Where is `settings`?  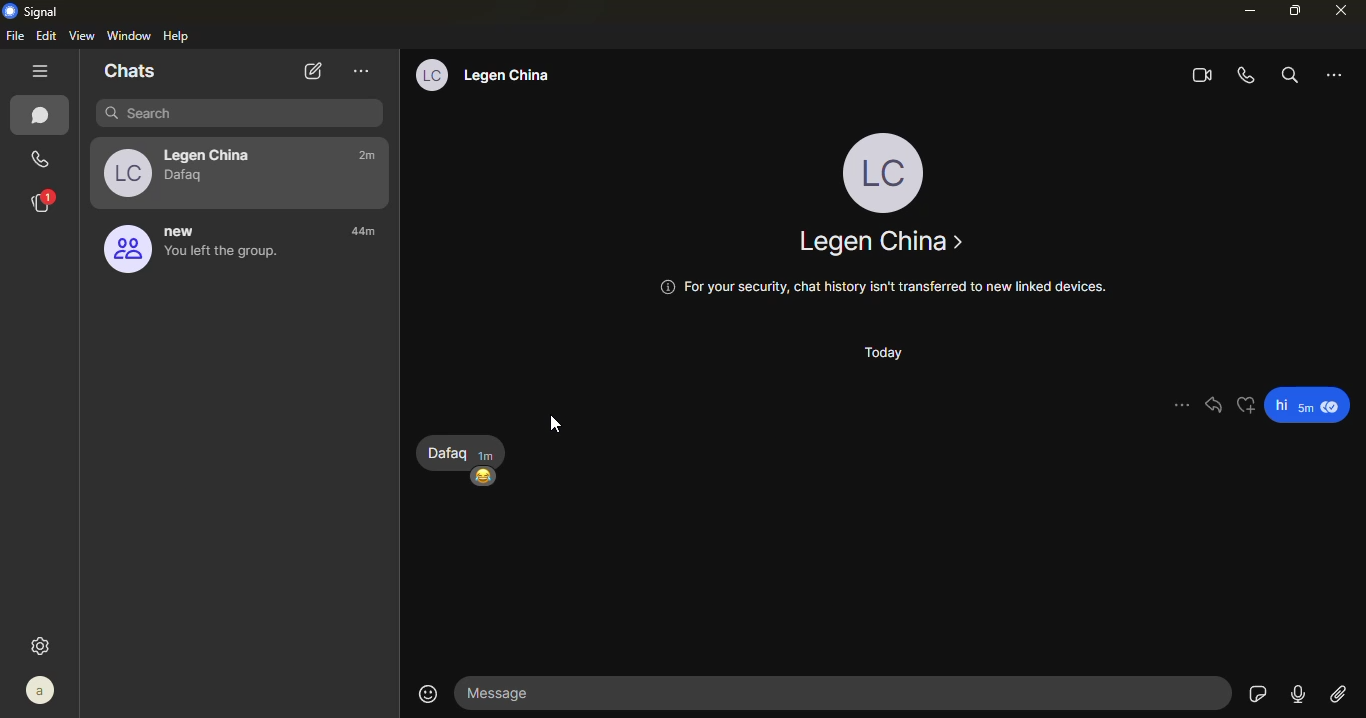
settings is located at coordinates (43, 645).